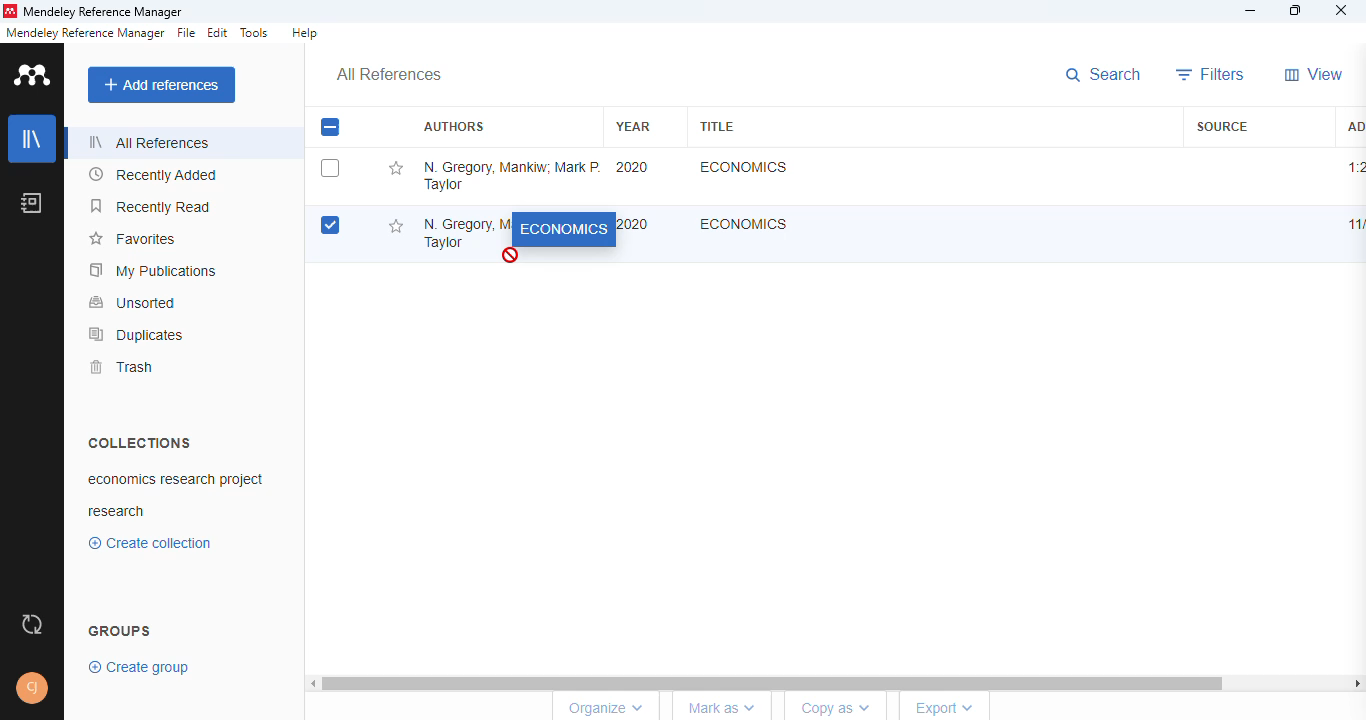 The image size is (1366, 720). I want to click on logo, so click(34, 74).